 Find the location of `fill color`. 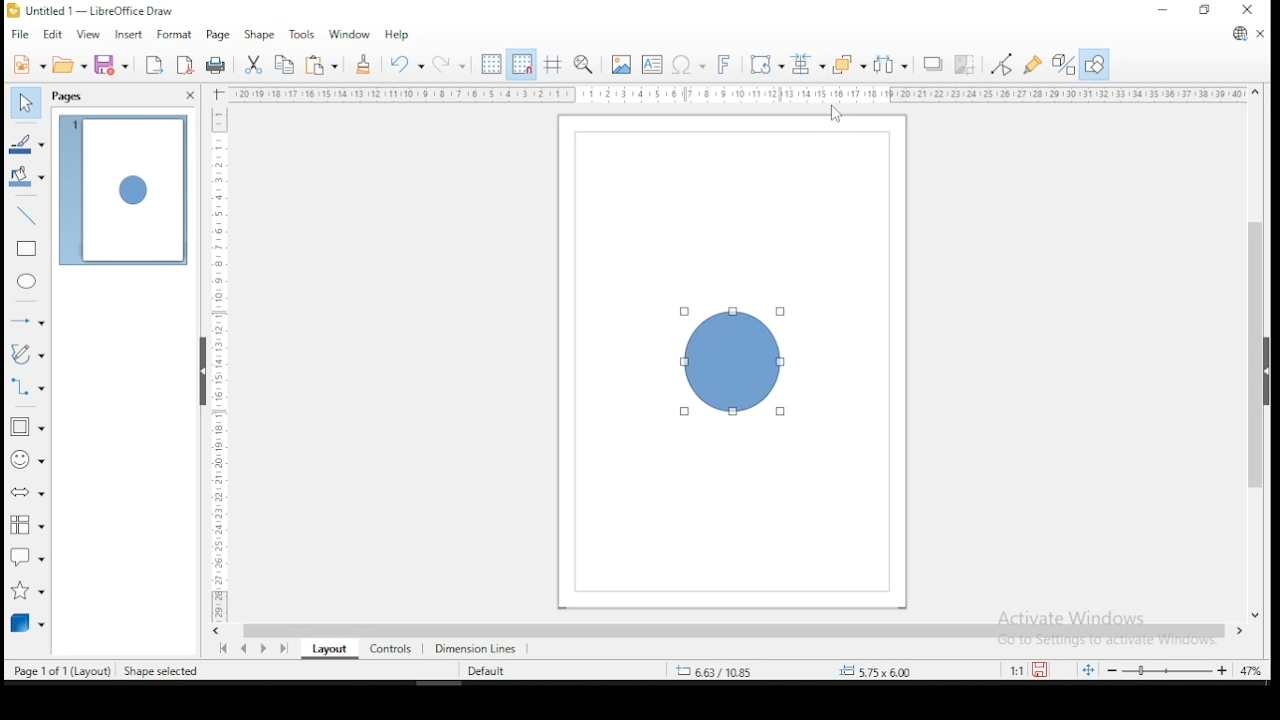

fill color is located at coordinates (28, 176).